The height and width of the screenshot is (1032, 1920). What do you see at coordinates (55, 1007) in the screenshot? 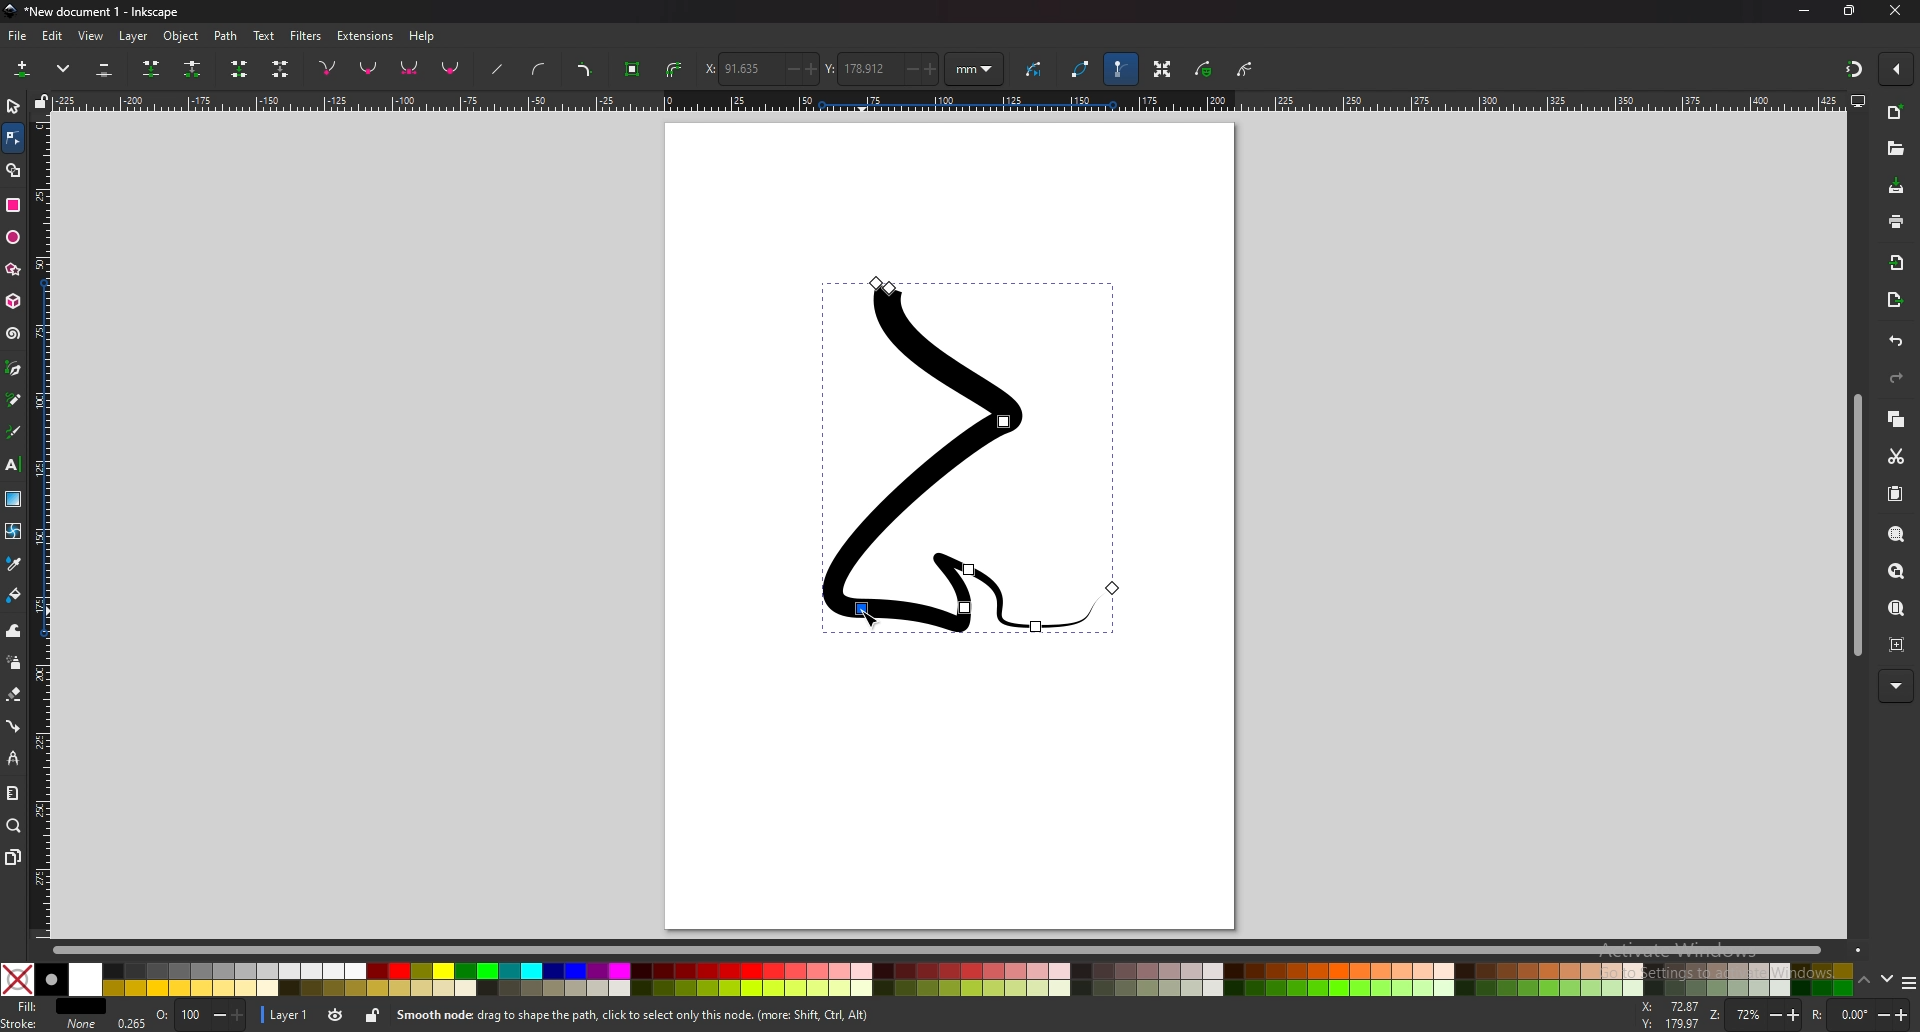
I see `fill` at bounding box center [55, 1007].